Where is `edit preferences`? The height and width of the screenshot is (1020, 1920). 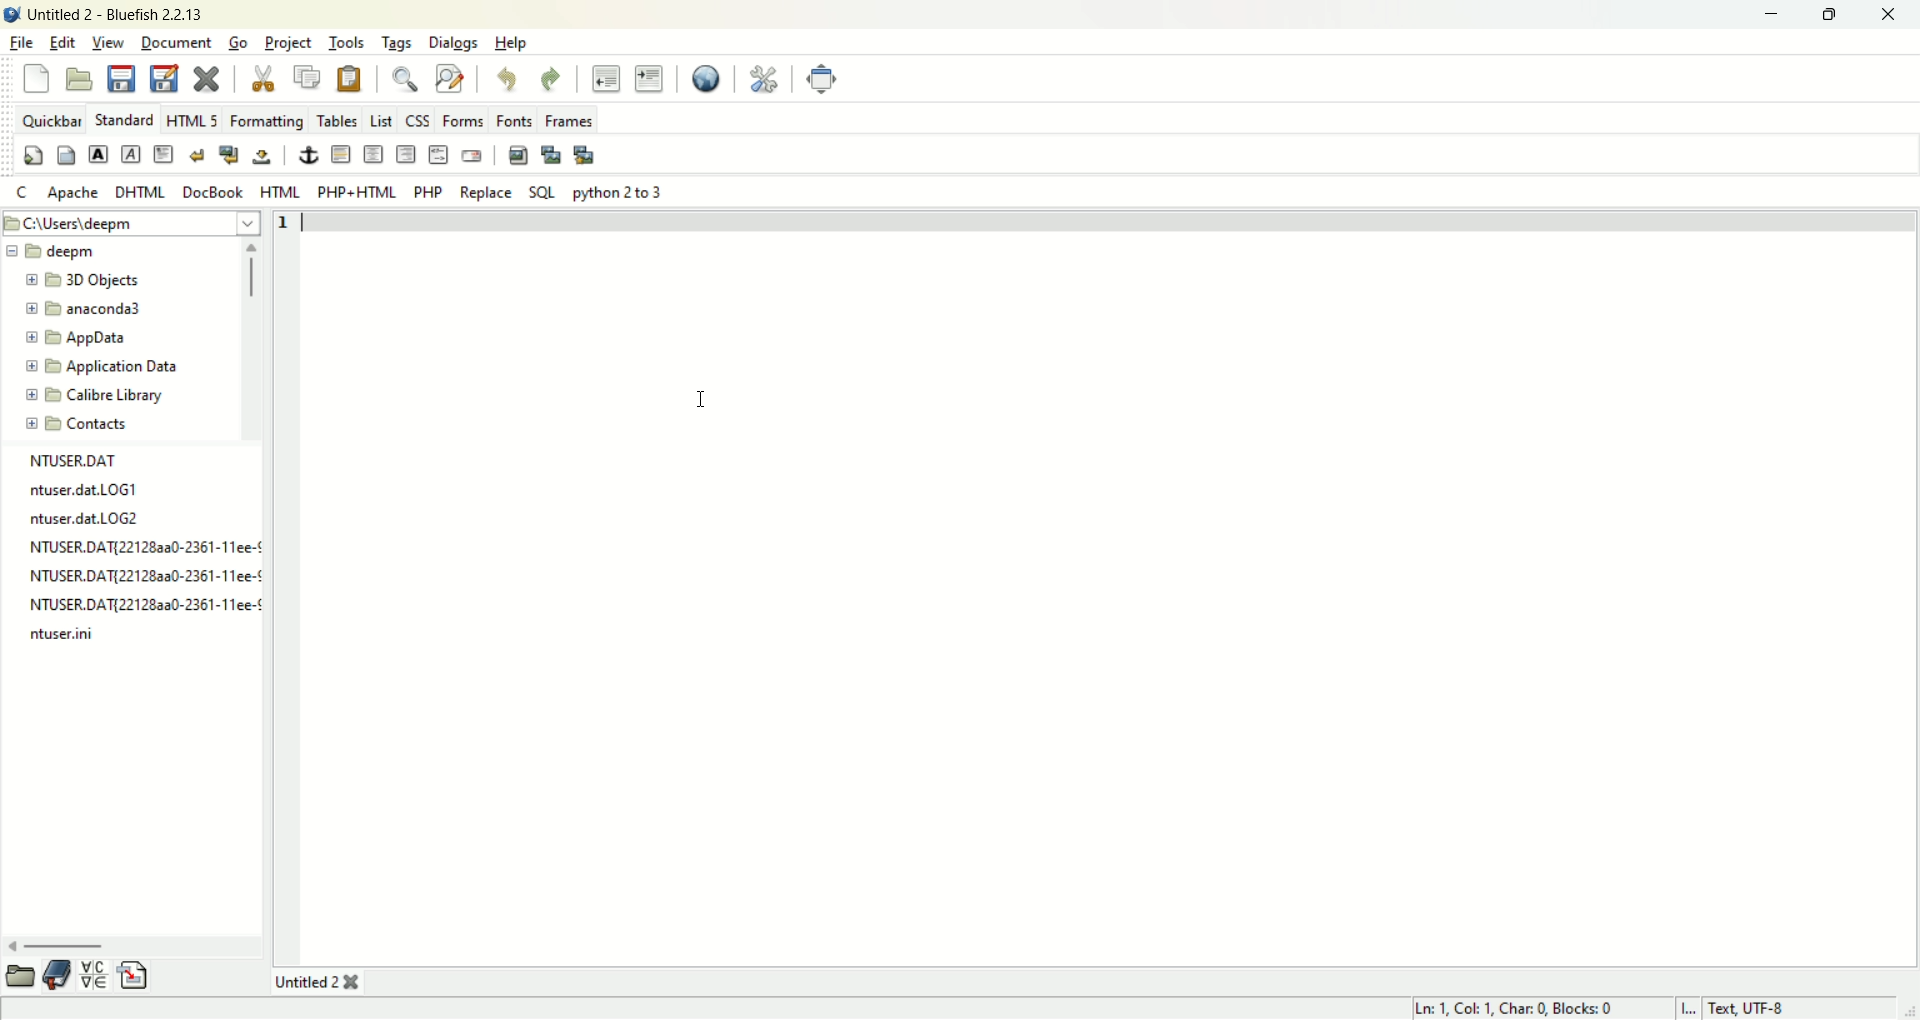
edit preferences is located at coordinates (765, 76).